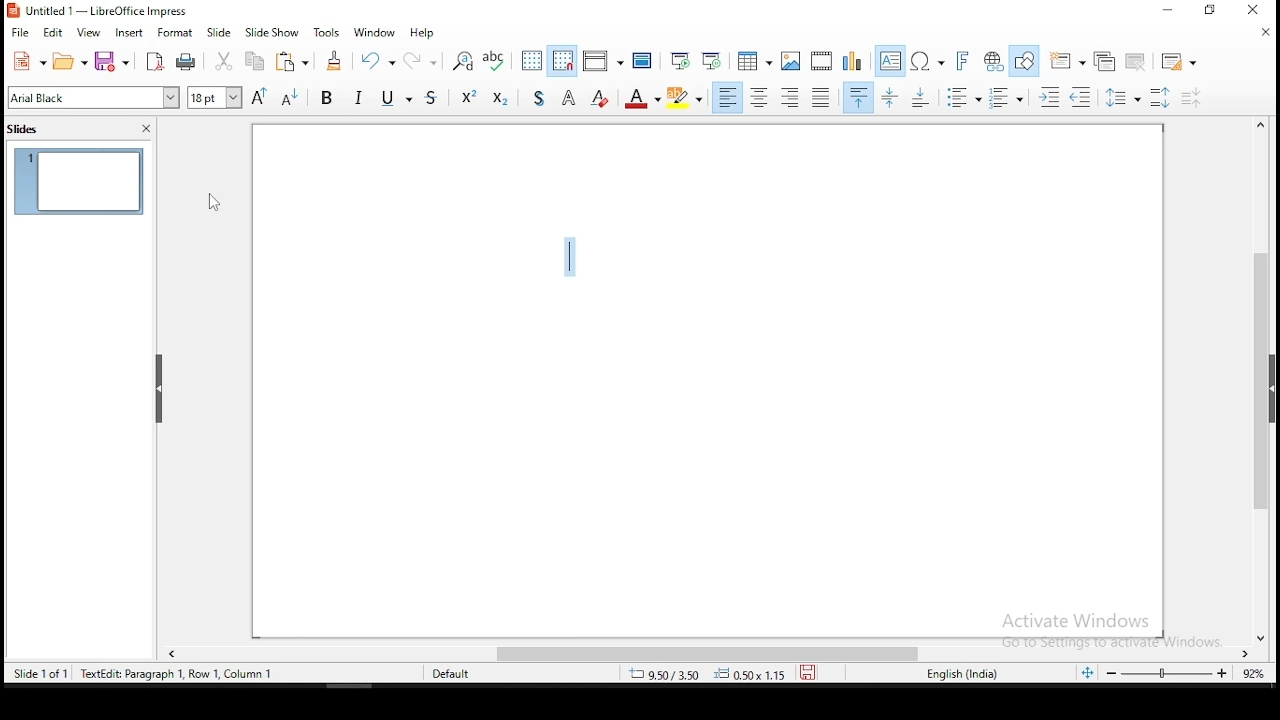 Image resolution: width=1280 pixels, height=720 pixels. Describe the element at coordinates (495, 61) in the screenshot. I see `spell check` at that location.